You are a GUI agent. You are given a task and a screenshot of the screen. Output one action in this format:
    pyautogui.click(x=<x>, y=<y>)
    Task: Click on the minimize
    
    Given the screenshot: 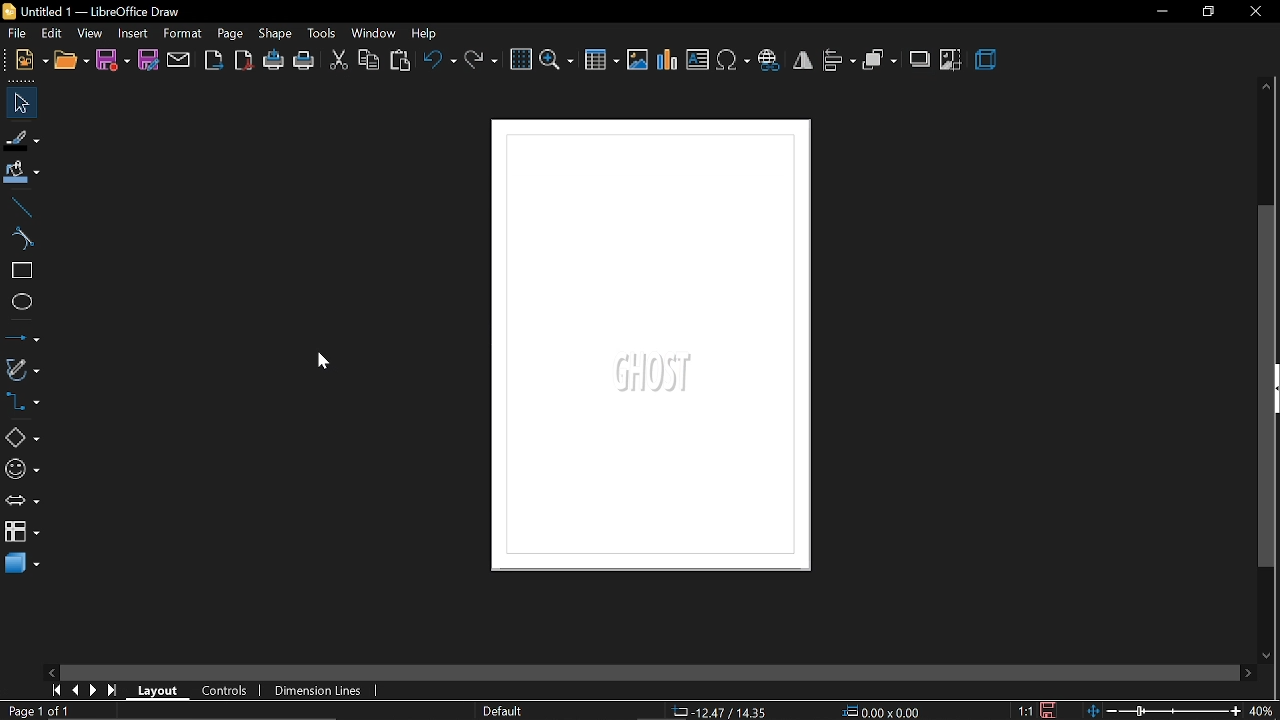 What is the action you would take?
    pyautogui.click(x=1162, y=12)
    